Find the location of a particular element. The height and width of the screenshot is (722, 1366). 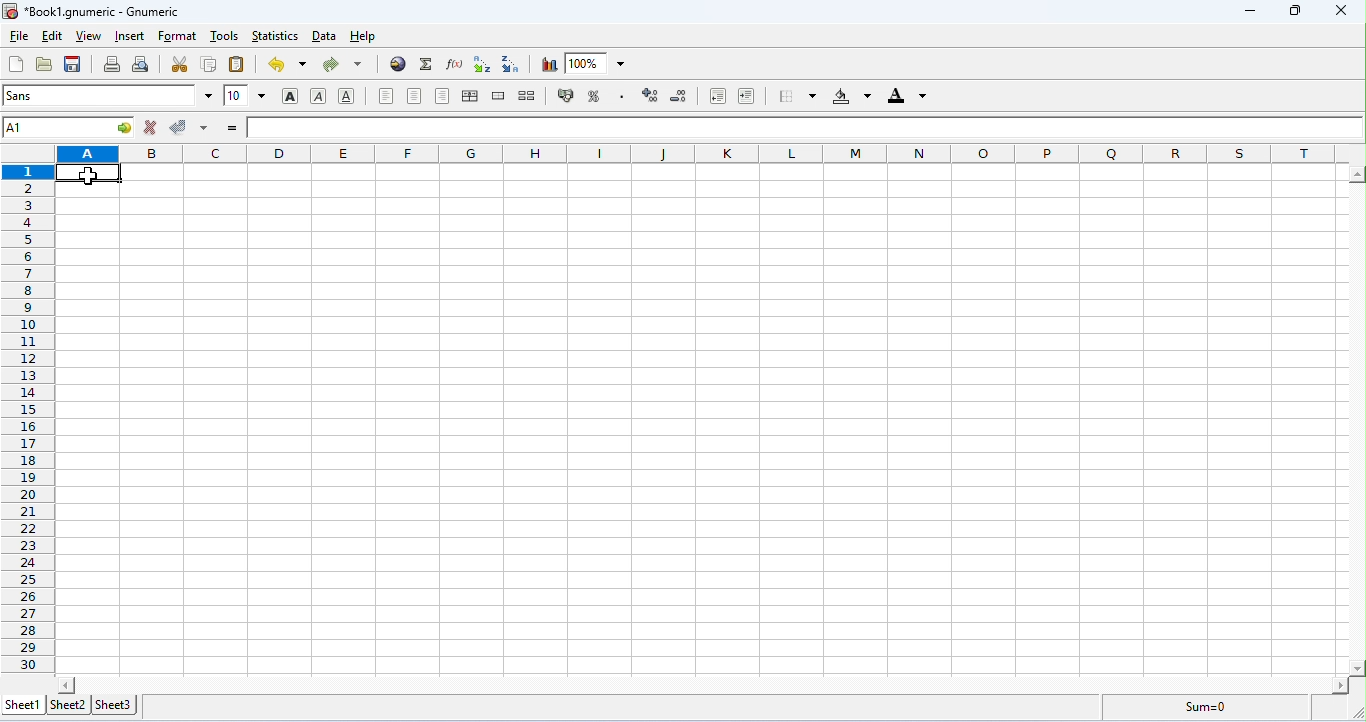

edit is located at coordinates (52, 35).